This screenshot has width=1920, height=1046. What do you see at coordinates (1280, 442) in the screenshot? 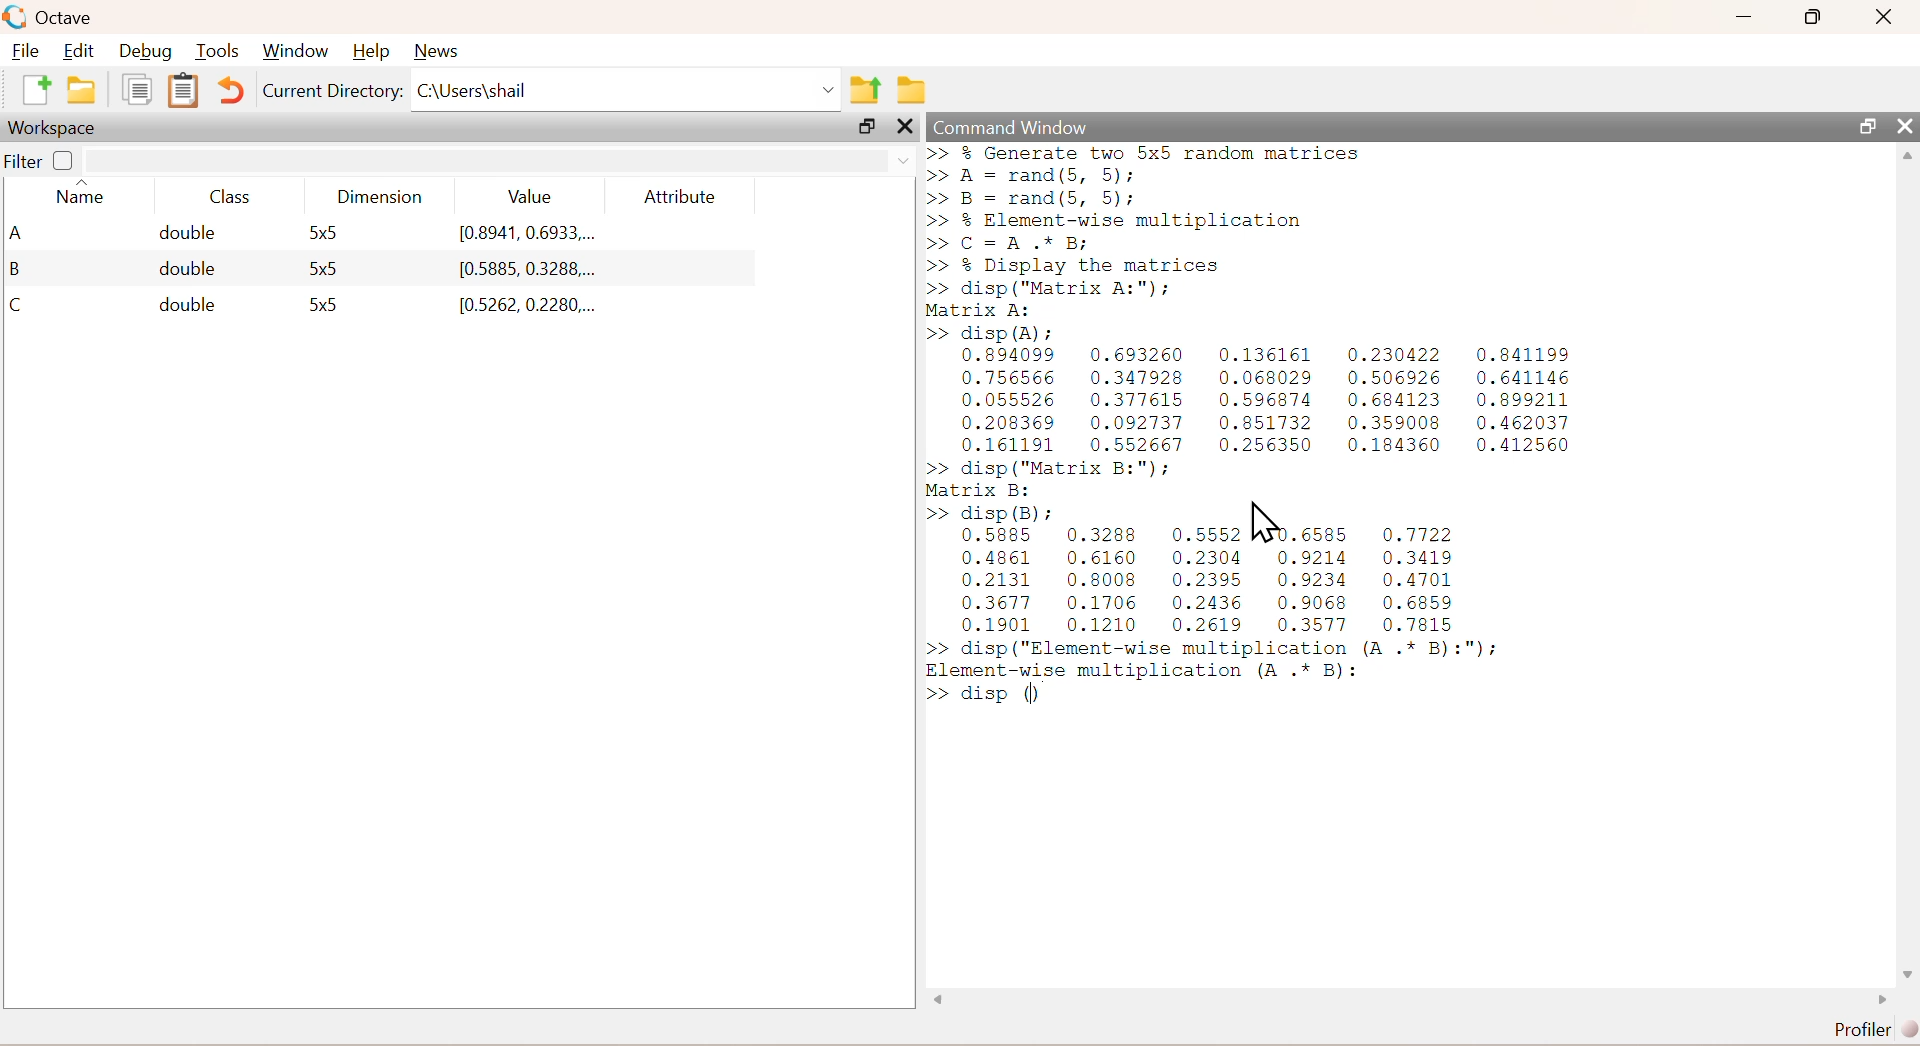
I see `>> % Generate two 5x5 random matrices
>> A = rand(5, 5);
>> B = rand(5, 5);
>> % Element-wise multiplication
>> C=A .* B;
>> % Display the matrices
>> disp ("Matrix A:");
Matrix A:
>> disp (A) 7
0.894099 0.693260 0.136161 0.230422 0.841199
0.756566 0.347928 0.068029 0.506926 0.641146
0.055526 0.377615 0.596874 0.684123 0.899211
0.208369 0.092737 0.851732 0.359008 0.462037
0.161191 0.552667 0.256350 0.184360 0.412560
>> disp ("Matrix B:");
Matrix B:
>> disp (B); NS
0.5885 0.3288 0.5552 .6585 0.7722
0.4861 0.6160 0.2304 0.9214 0.3419
0.2131 0.8008 0.2395 0.9234 0.4701
0.3677 0.1706 0.2436 0.9068 0.6859
0.1901 0.1210 0.2619 0.3577 0.7815
>> disp ("Element-wise multiplication (A .* B):");
Element-wise multiplication (A .* B):
>> disp (|)` at bounding box center [1280, 442].